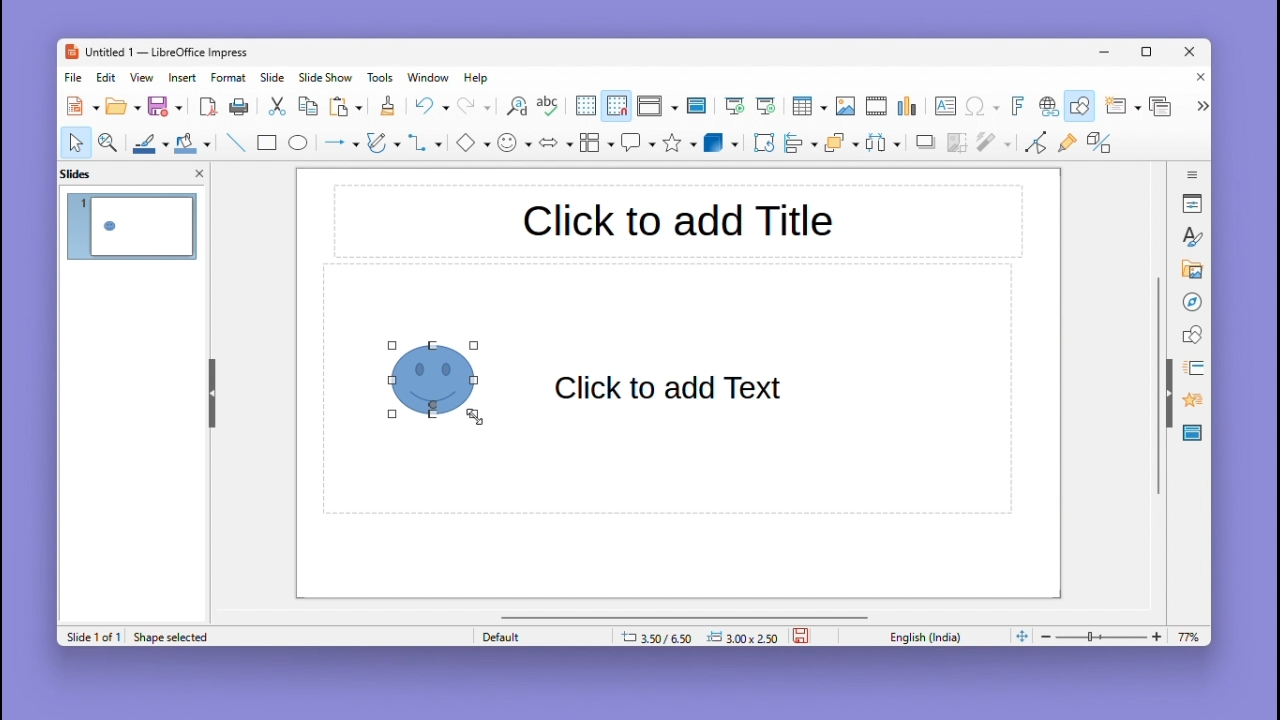 This screenshot has height=720, width=1280. What do you see at coordinates (86, 173) in the screenshot?
I see `Slides` at bounding box center [86, 173].